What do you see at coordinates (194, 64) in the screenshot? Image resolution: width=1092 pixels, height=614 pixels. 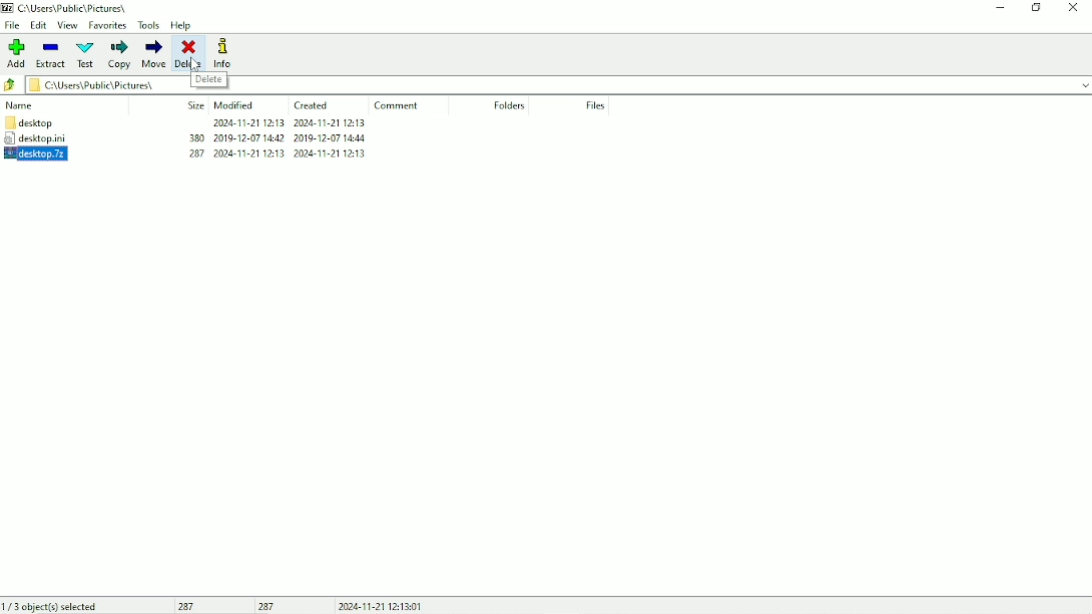 I see `Cursor` at bounding box center [194, 64].